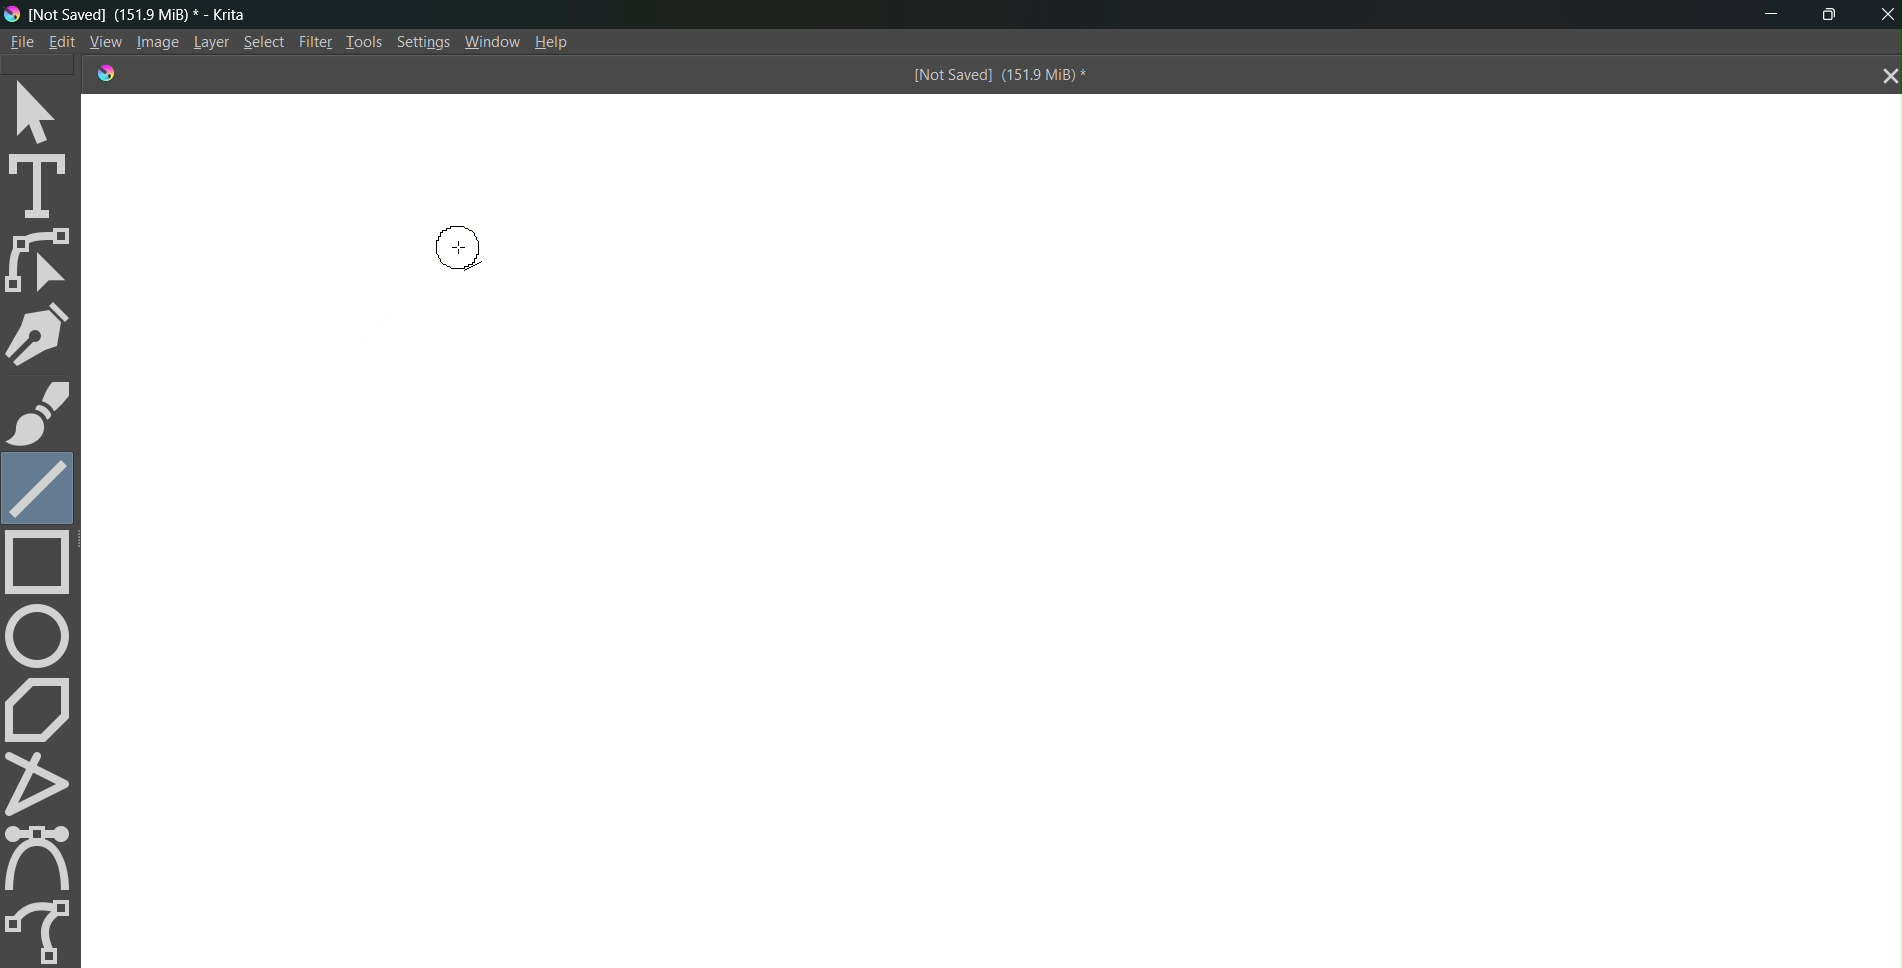  What do you see at coordinates (40, 635) in the screenshot?
I see `circle` at bounding box center [40, 635].